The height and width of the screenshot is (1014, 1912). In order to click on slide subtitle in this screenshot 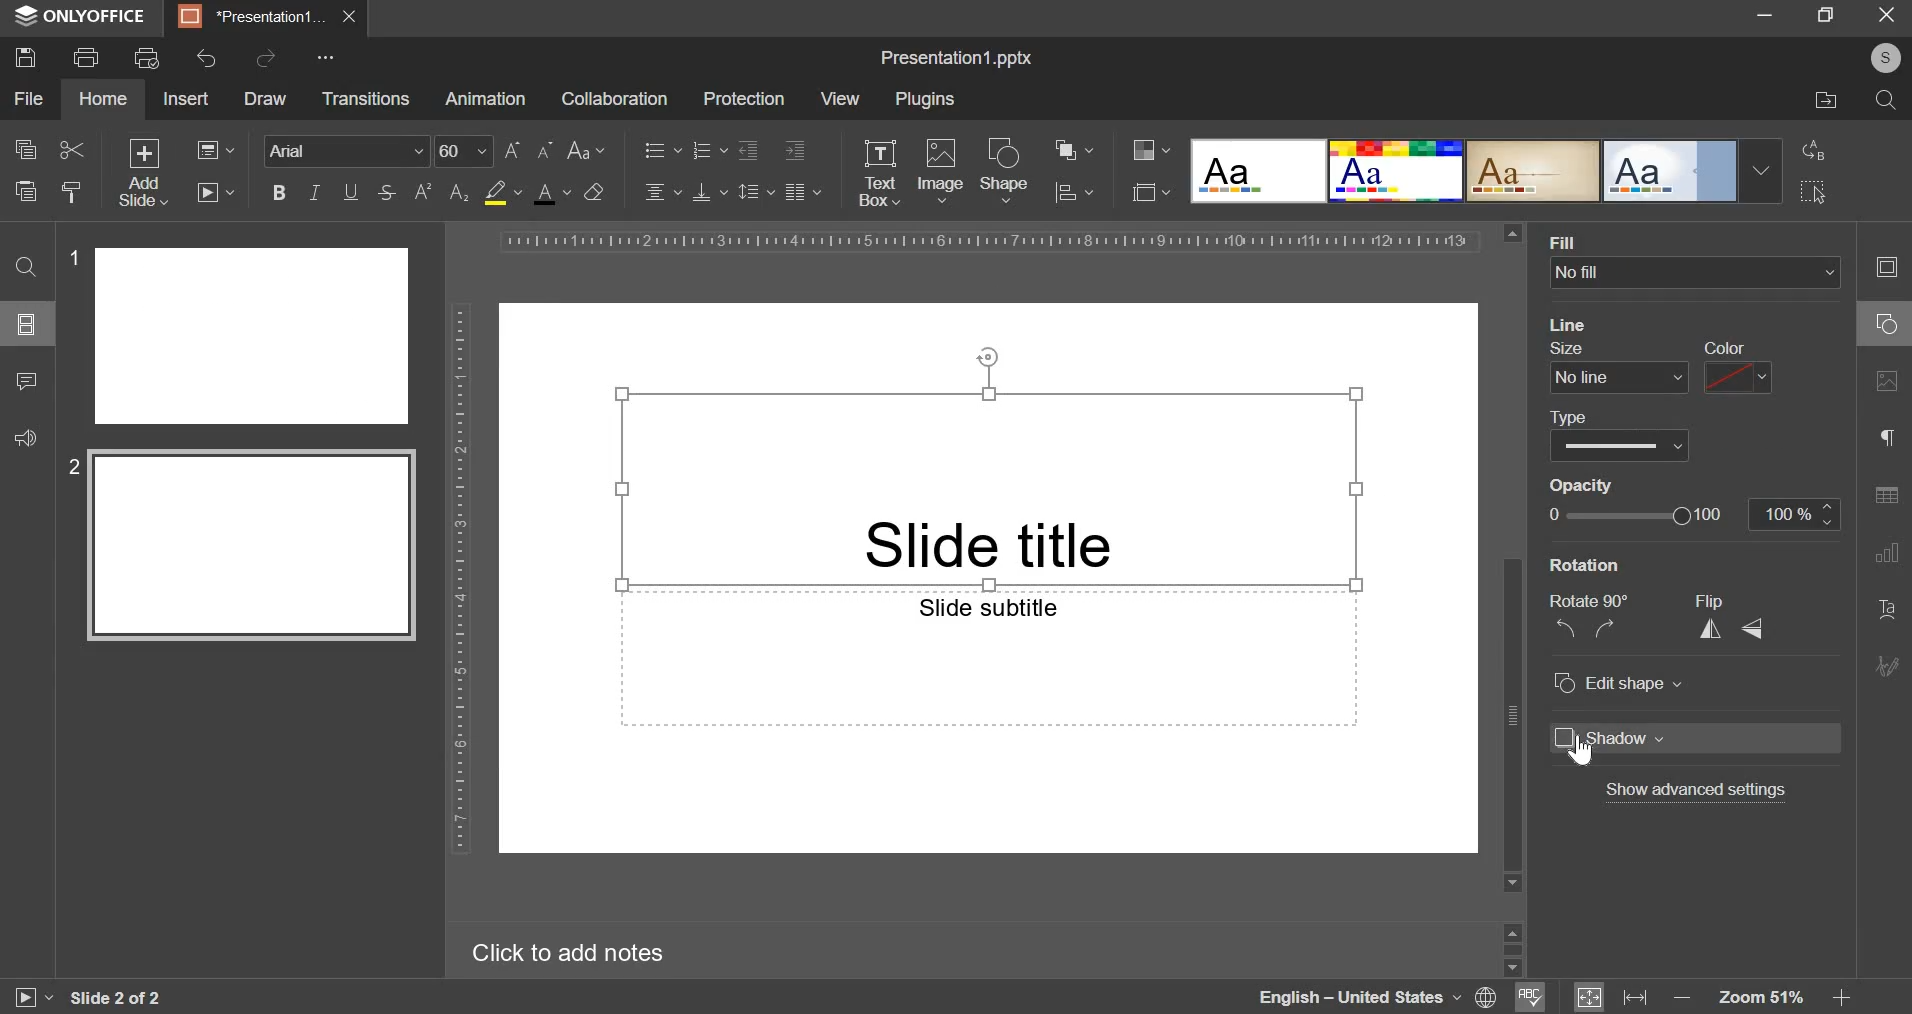, I will do `click(987, 658)`.